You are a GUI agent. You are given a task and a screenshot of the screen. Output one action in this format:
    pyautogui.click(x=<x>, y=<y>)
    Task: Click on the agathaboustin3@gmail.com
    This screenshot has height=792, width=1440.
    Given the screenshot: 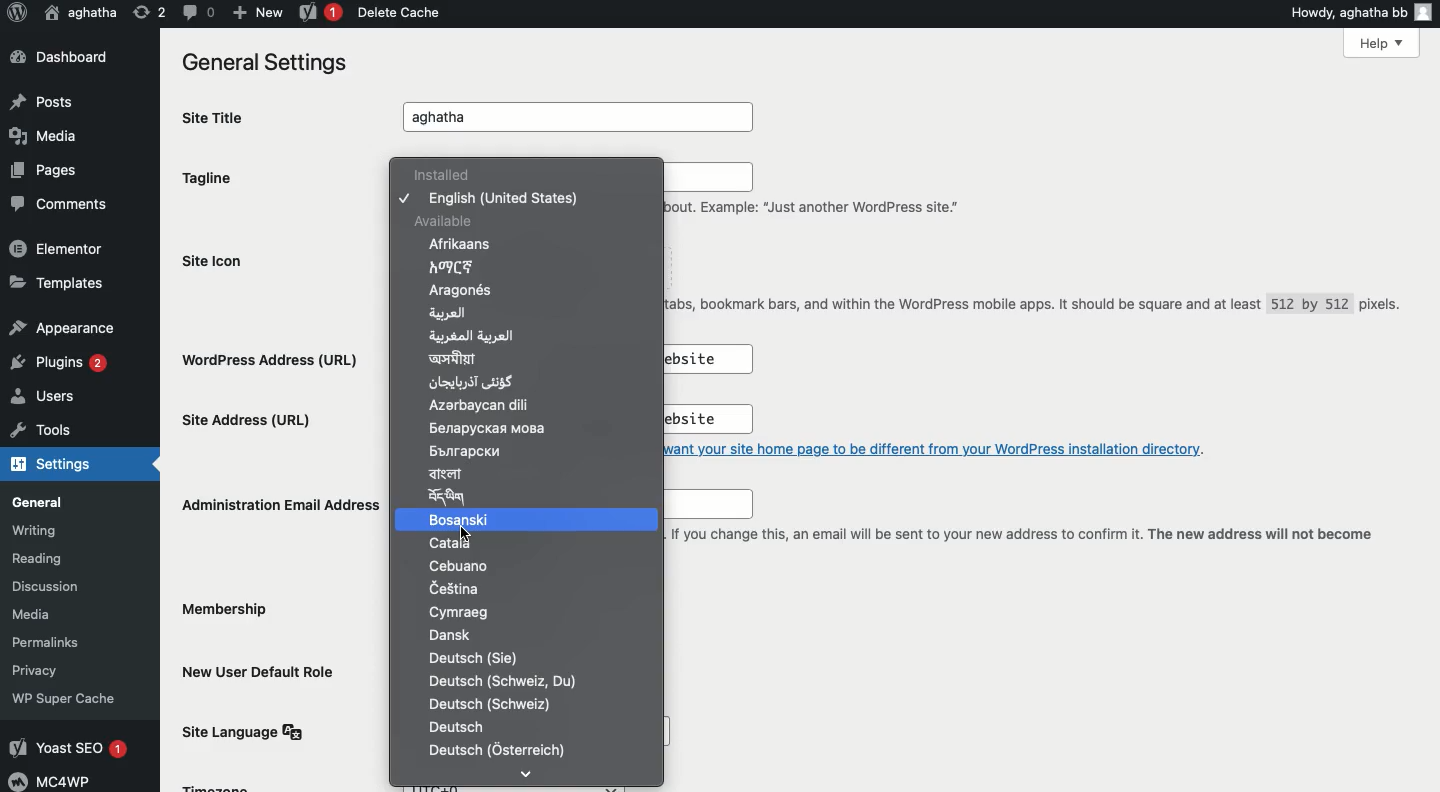 What is the action you would take?
    pyautogui.click(x=702, y=505)
    